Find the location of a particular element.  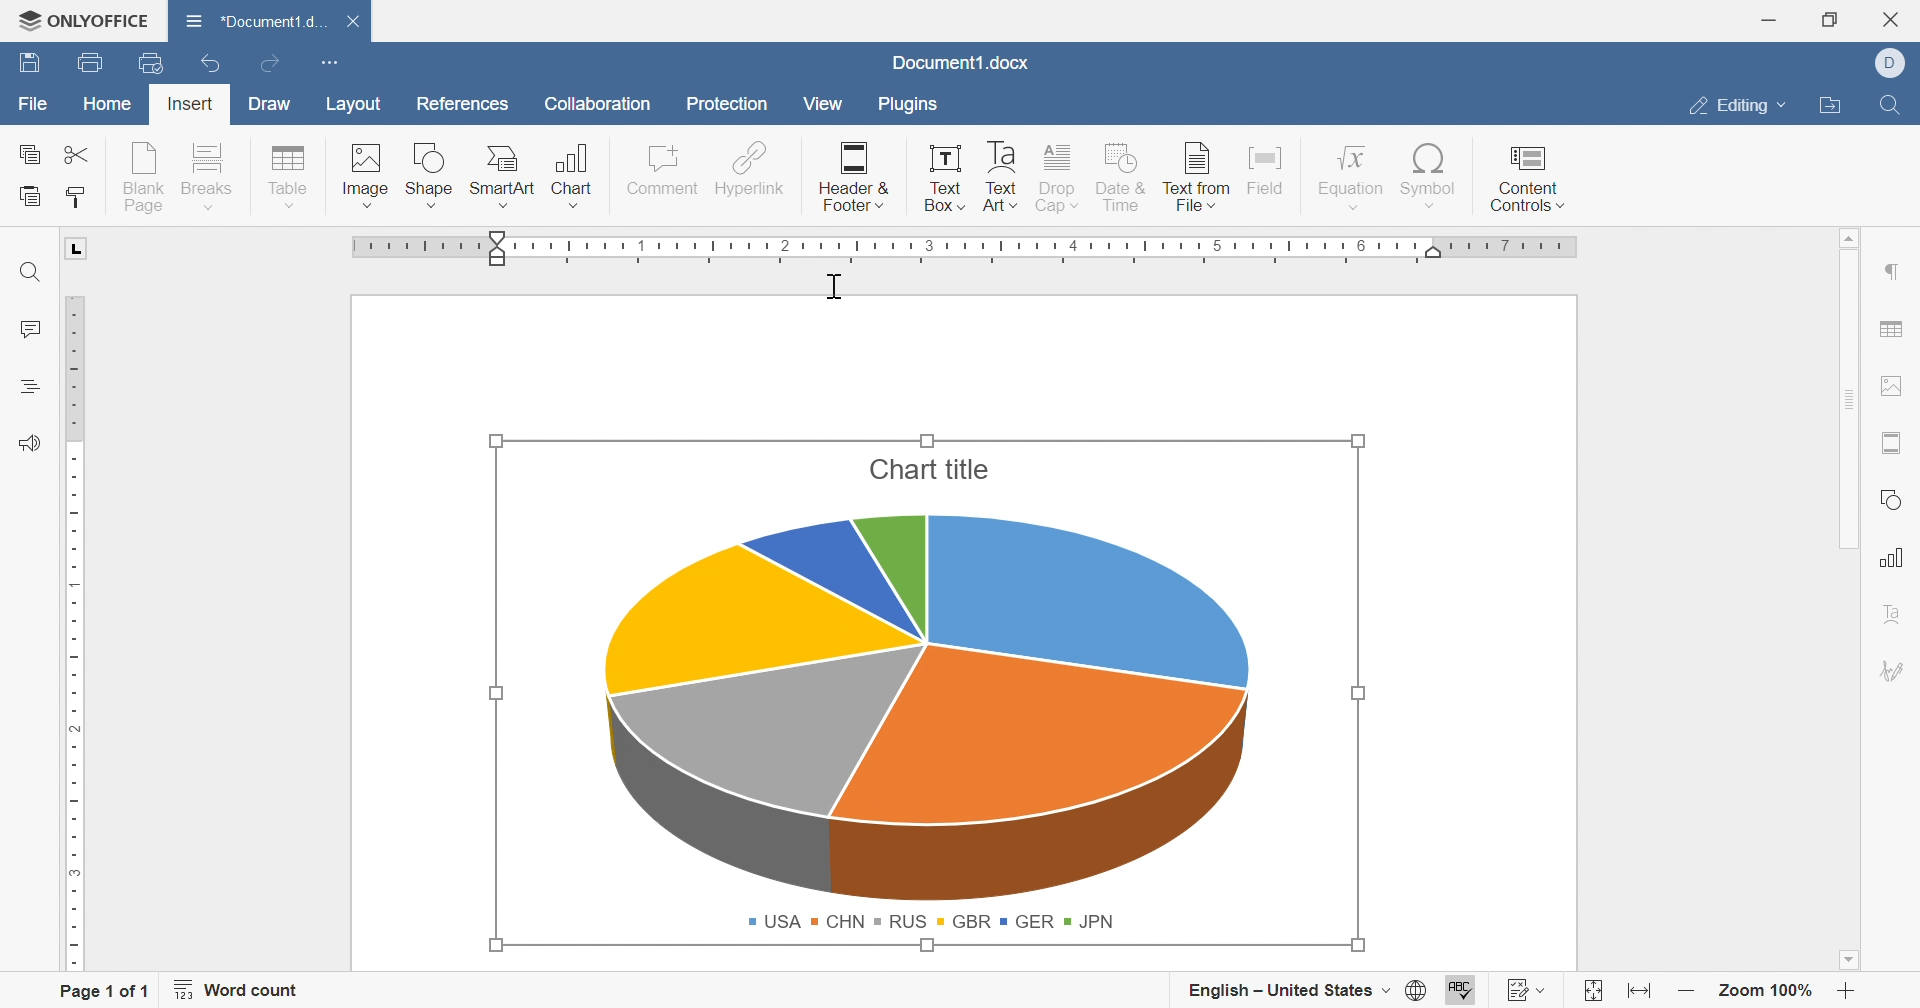

Layout is located at coordinates (353, 103).